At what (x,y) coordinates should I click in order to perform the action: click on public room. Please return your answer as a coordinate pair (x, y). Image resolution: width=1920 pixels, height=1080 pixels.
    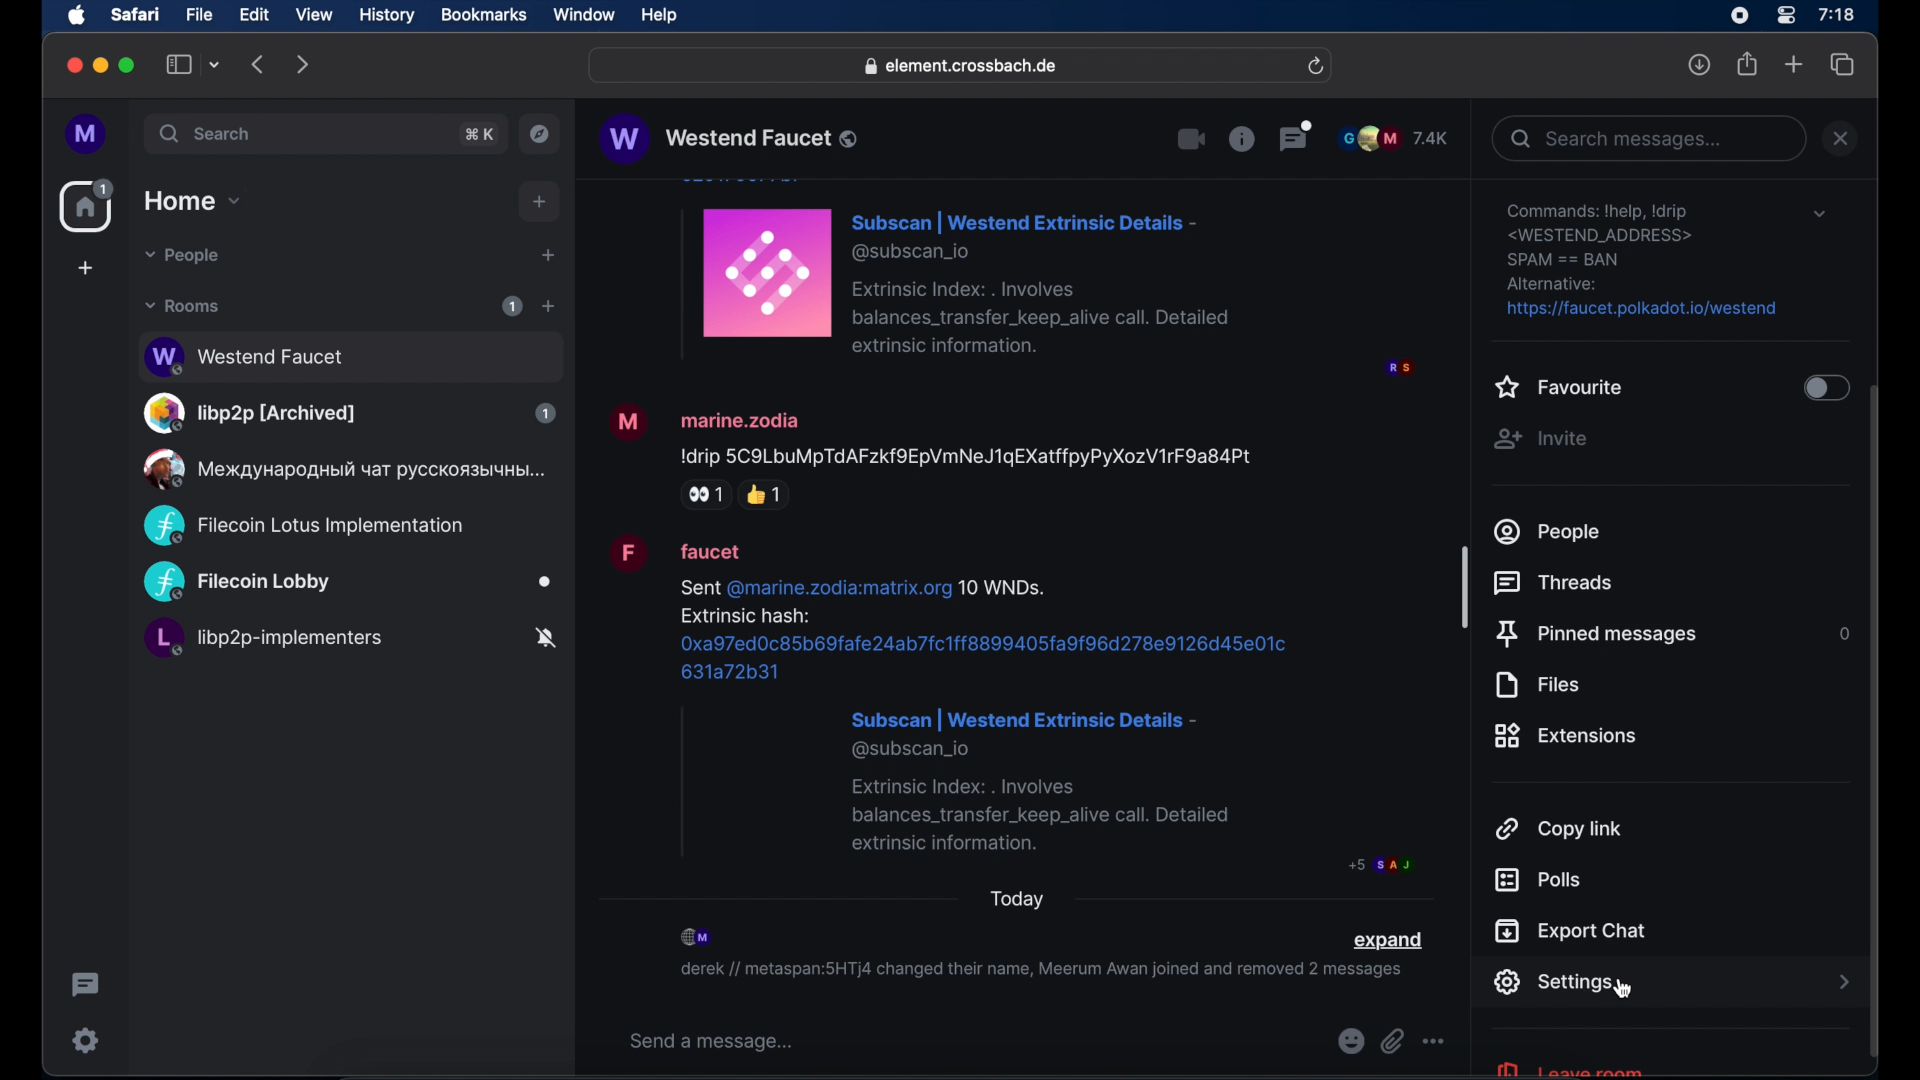
    Looking at the image, I should click on (341, 469).